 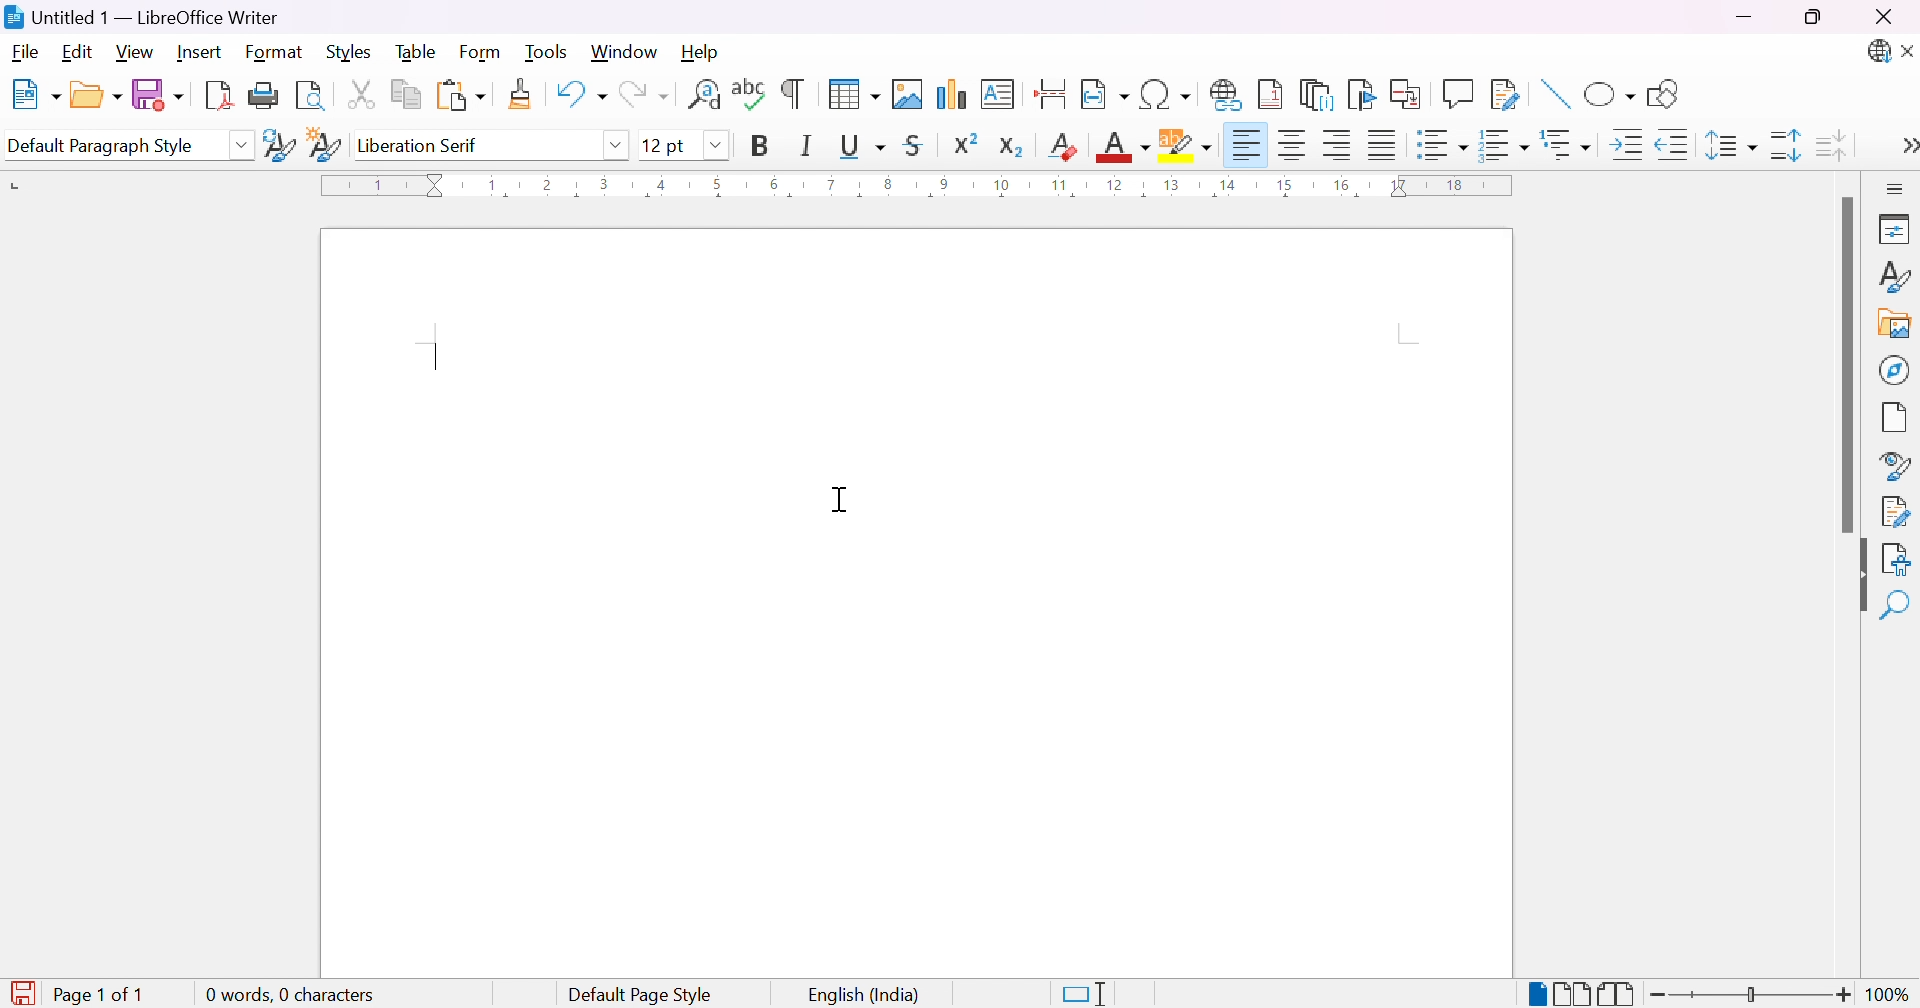 I want to click on Insert chart, so click(x=954, y=96).